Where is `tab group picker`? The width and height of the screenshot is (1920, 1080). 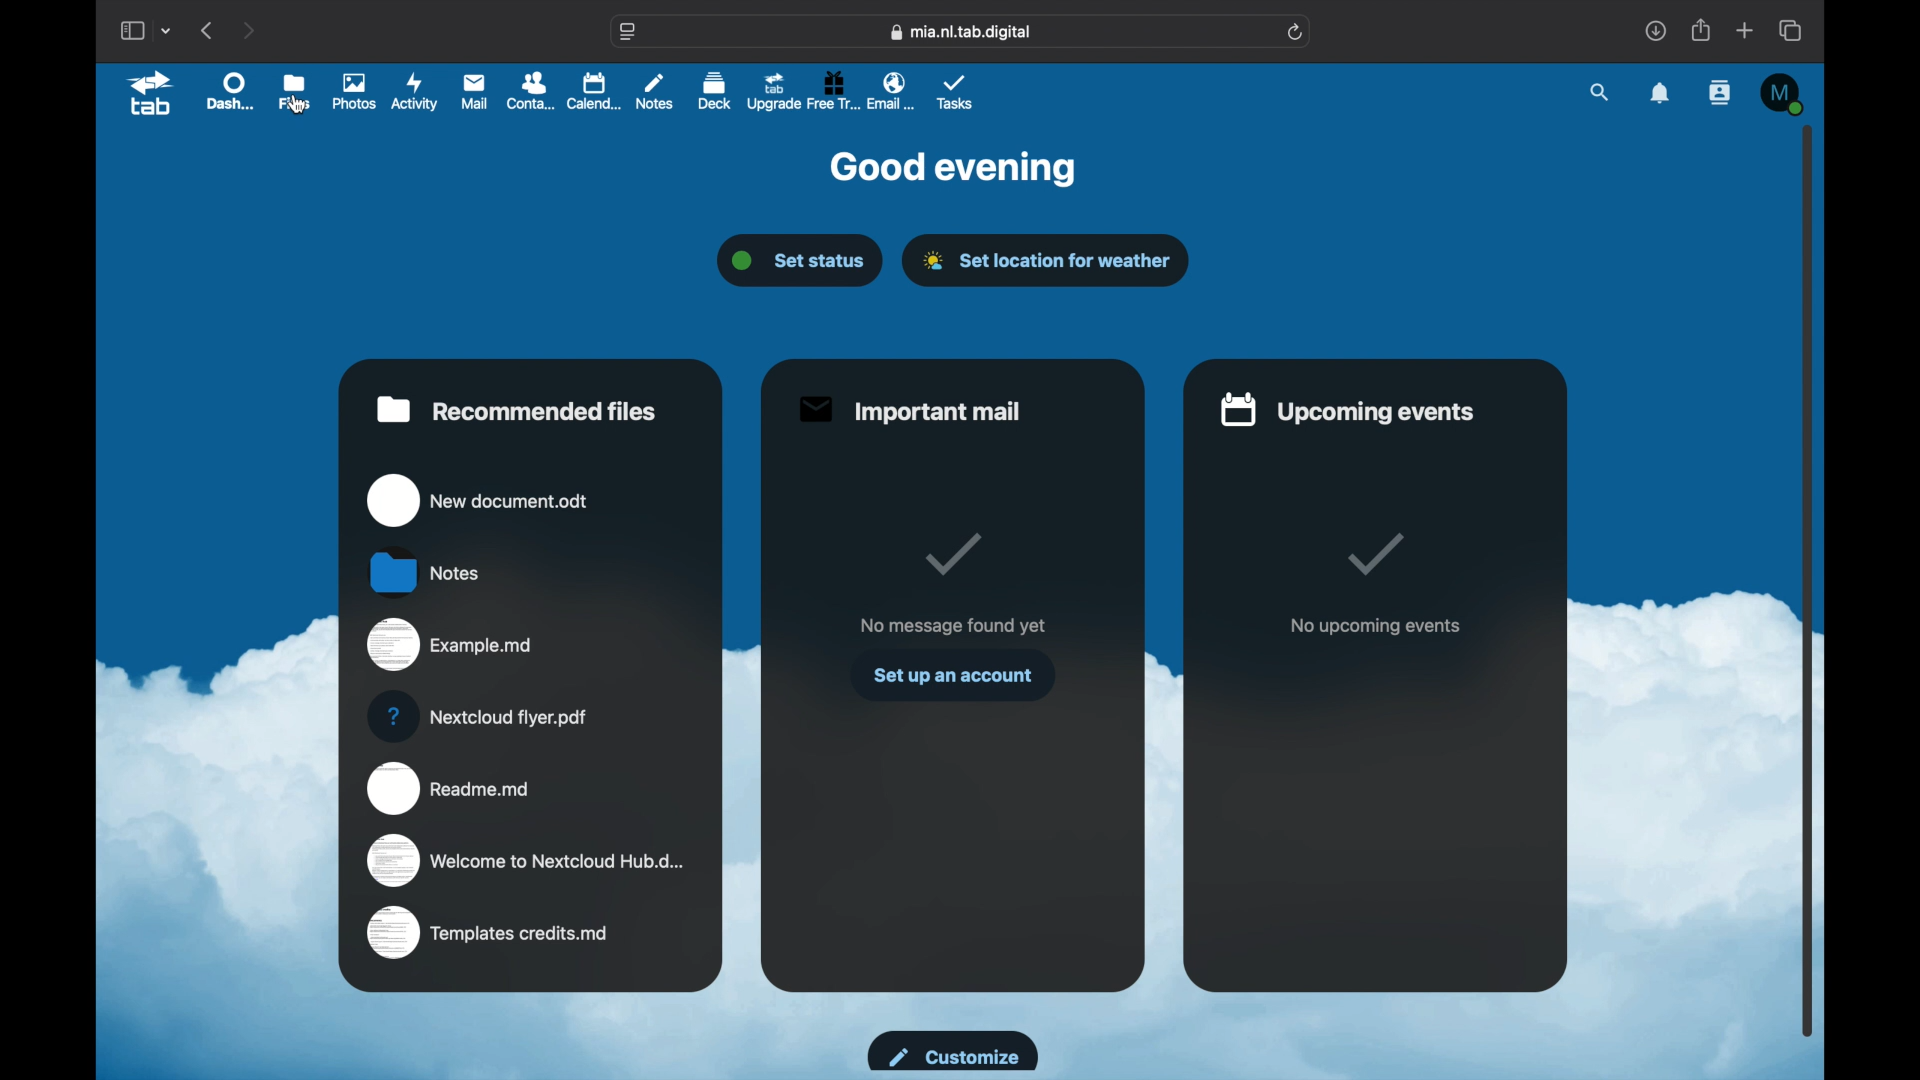 tab group picker is located at coordinates (166, 30).